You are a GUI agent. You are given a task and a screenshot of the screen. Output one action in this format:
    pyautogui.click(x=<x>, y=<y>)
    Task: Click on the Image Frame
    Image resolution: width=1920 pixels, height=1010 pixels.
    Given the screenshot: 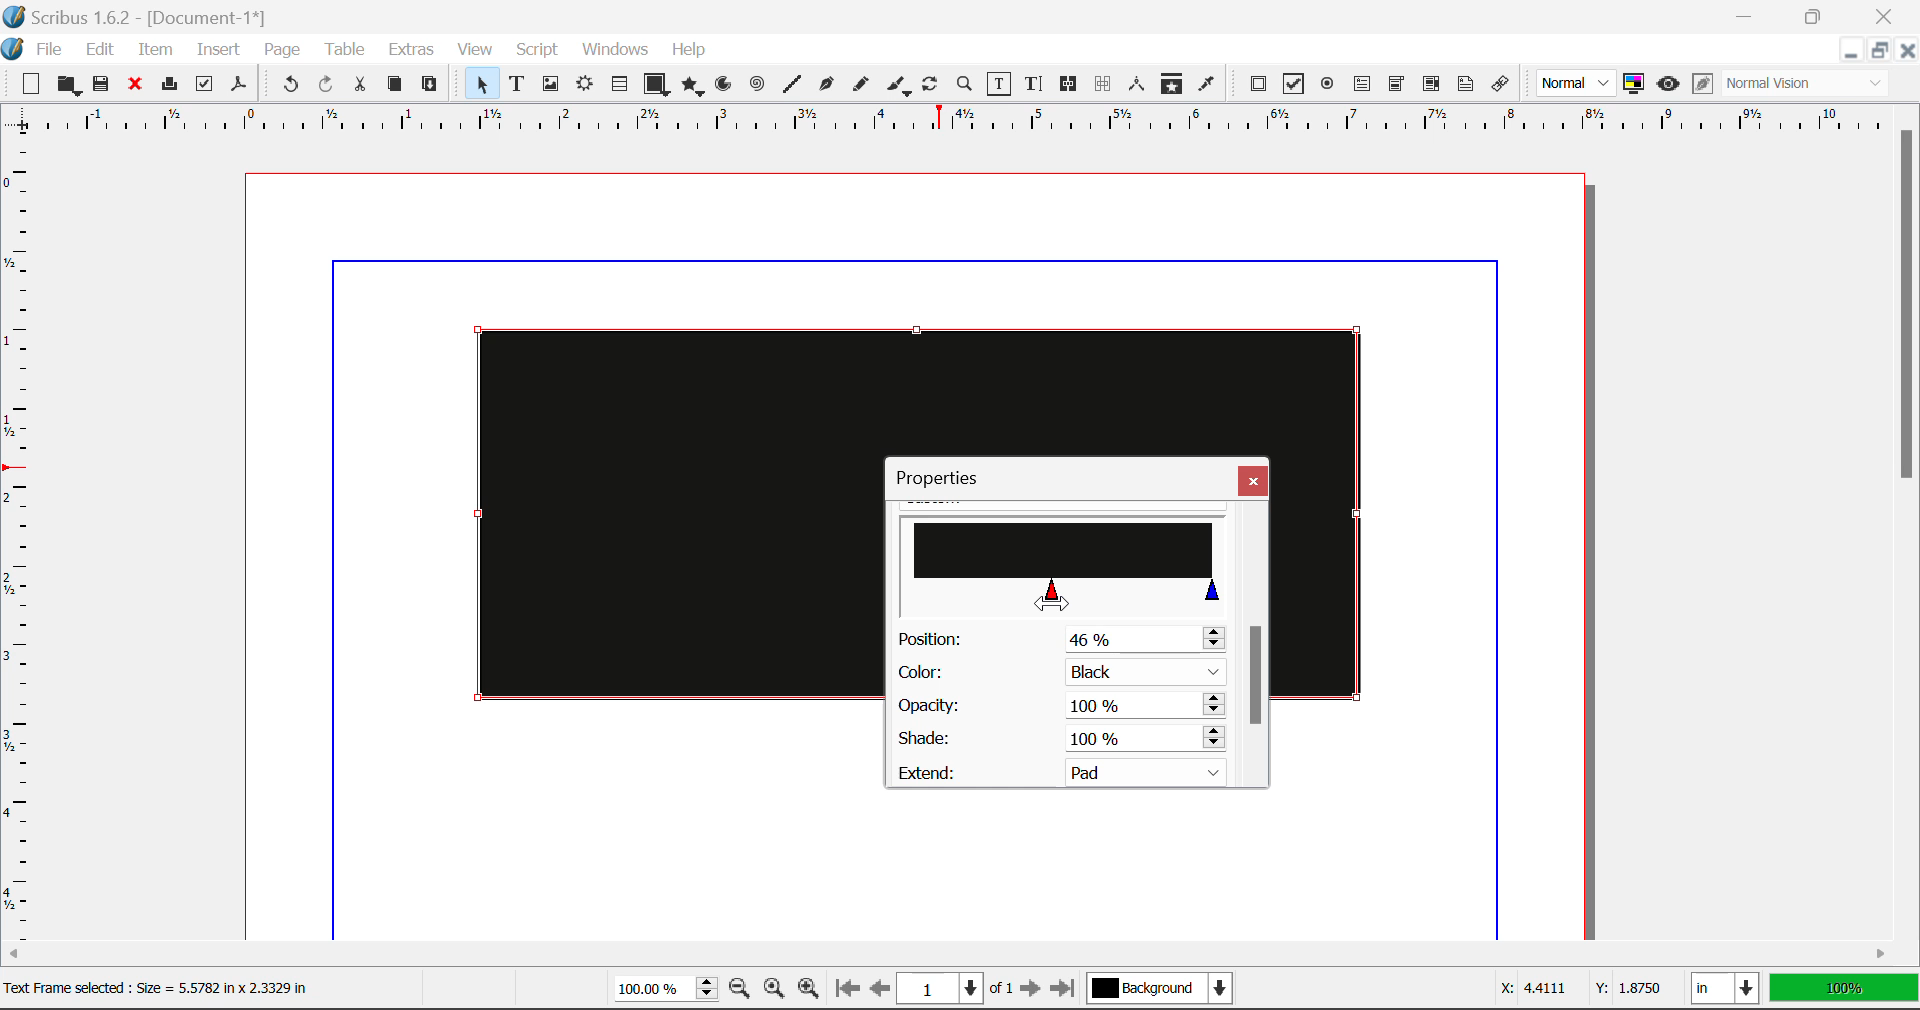 What is the action you would take?
    pyautogui.click(x=550, y=87)
    